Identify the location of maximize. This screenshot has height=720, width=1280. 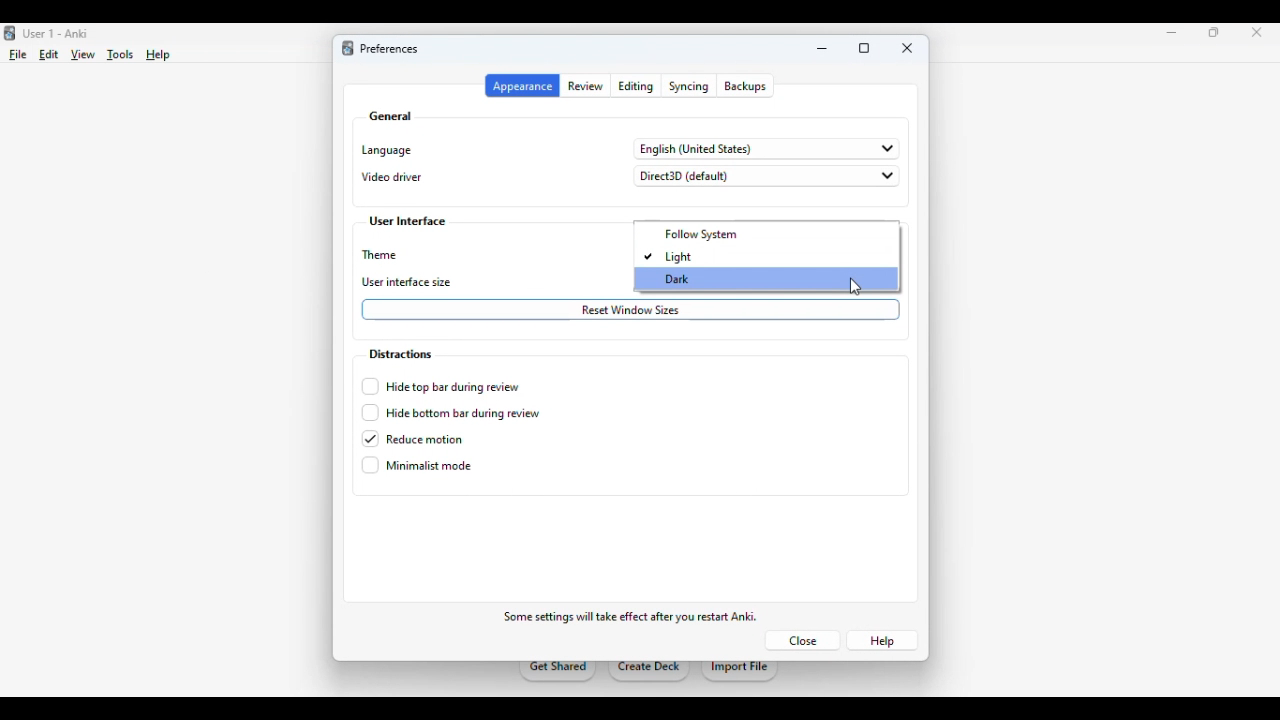
(1214, 32).